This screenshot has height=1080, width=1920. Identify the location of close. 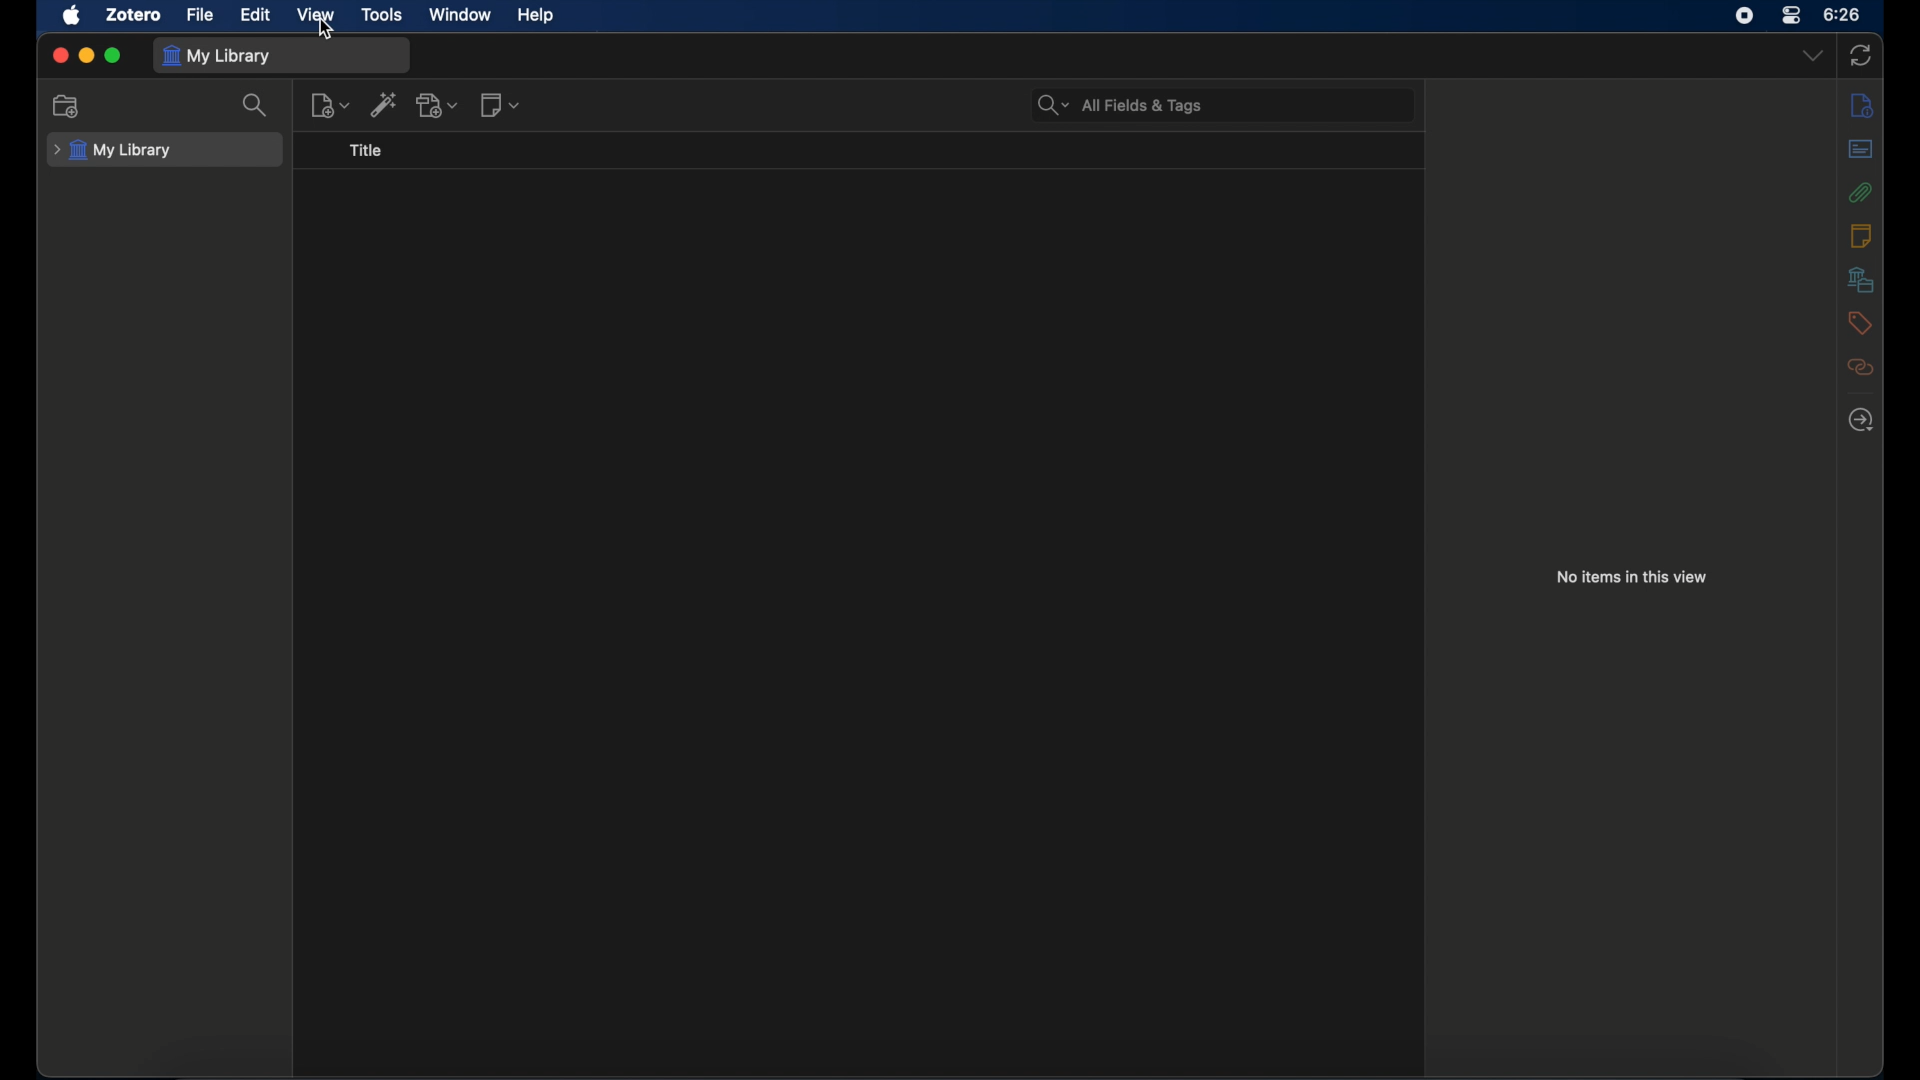
(61, 53).